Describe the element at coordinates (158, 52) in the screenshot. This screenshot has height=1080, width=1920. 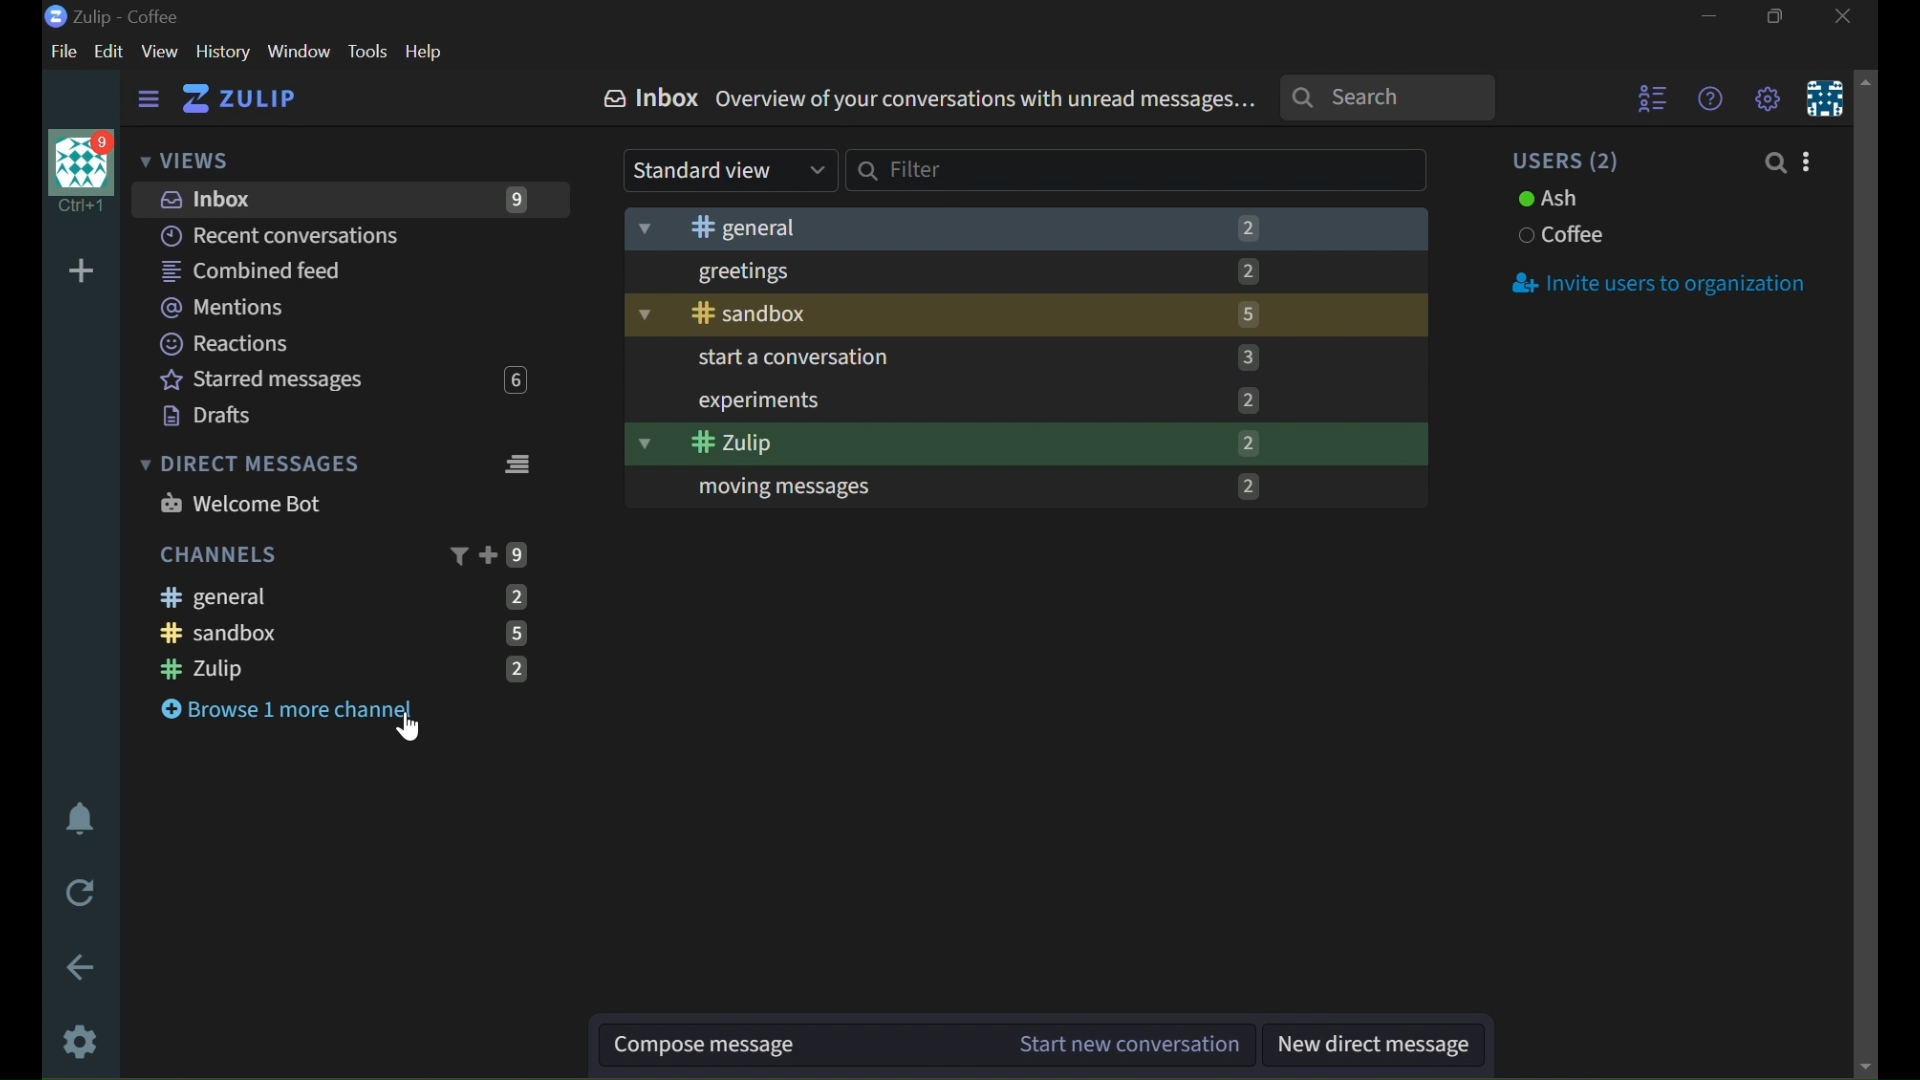
I see `VIEW` at that location.